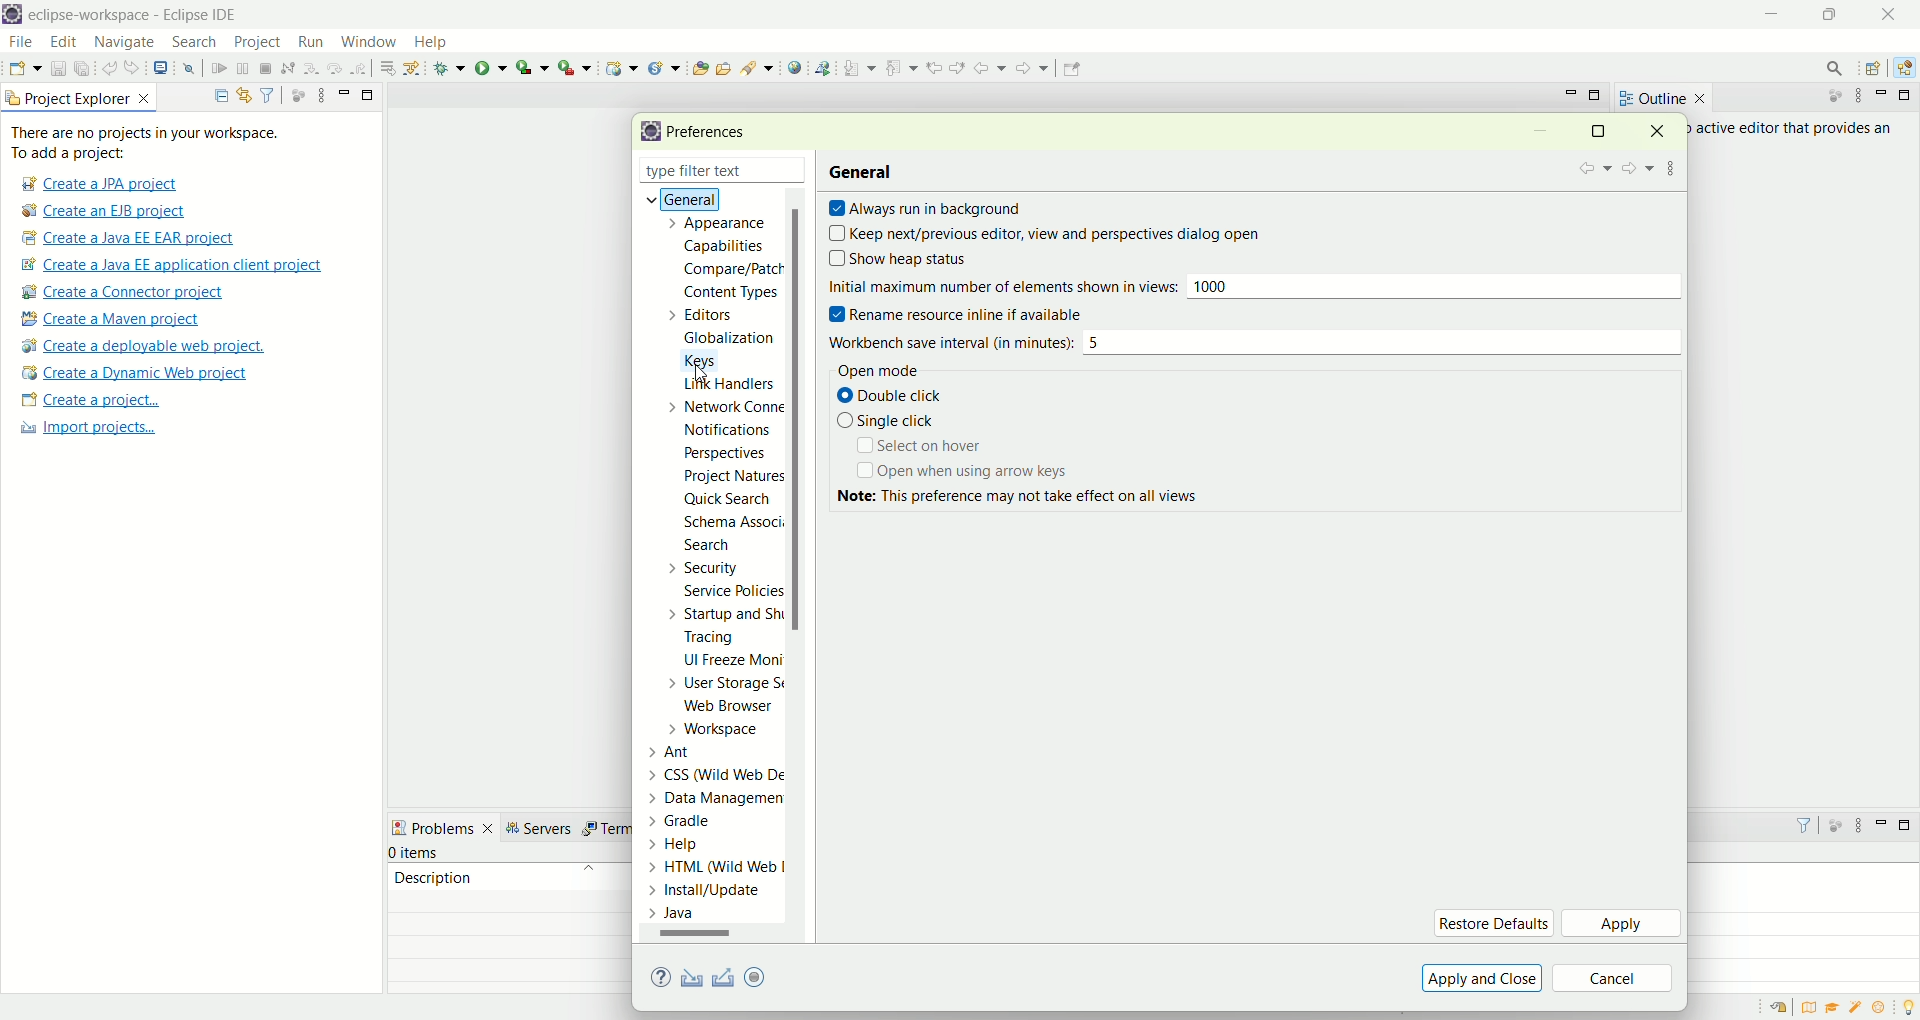 This screenshot has width=1920, height=1020. Describe the element at coordinates (721, 772) in the screenshot. I see `CSS (Wild Web De` at that location.